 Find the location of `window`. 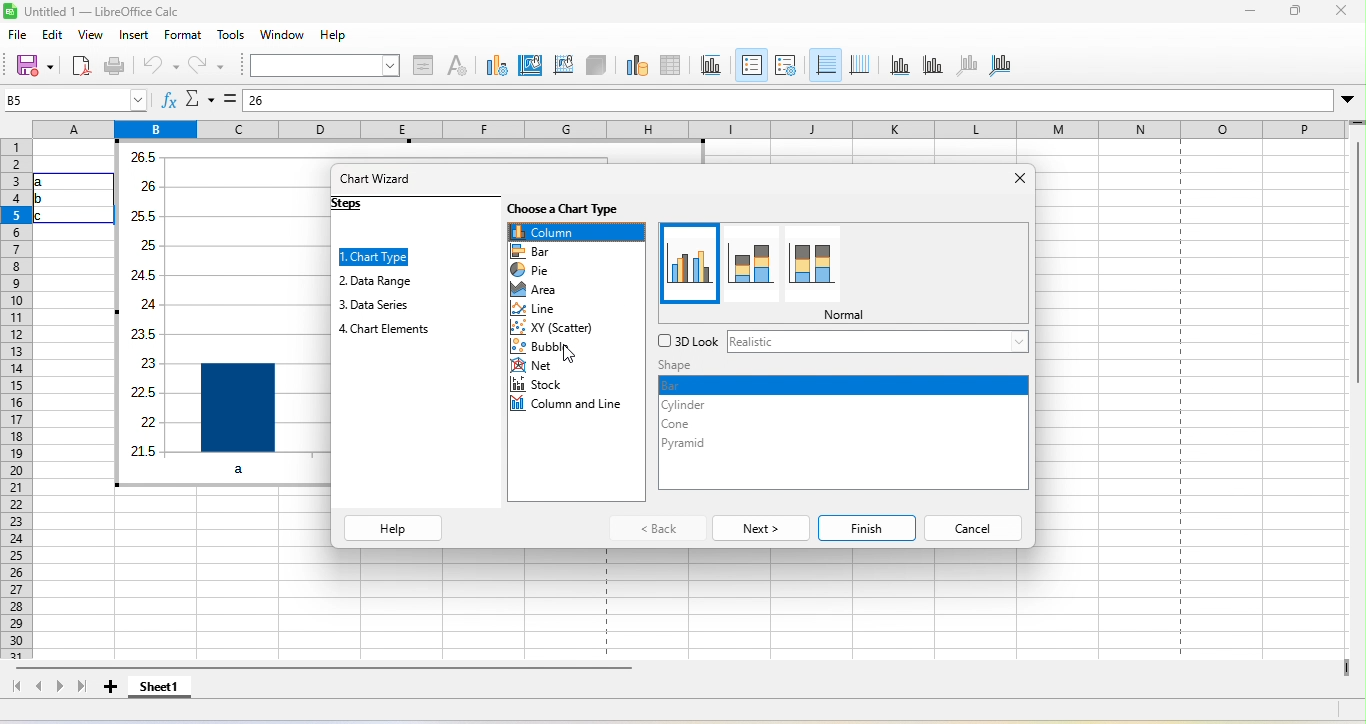

window is located at coordinates (286, 35).